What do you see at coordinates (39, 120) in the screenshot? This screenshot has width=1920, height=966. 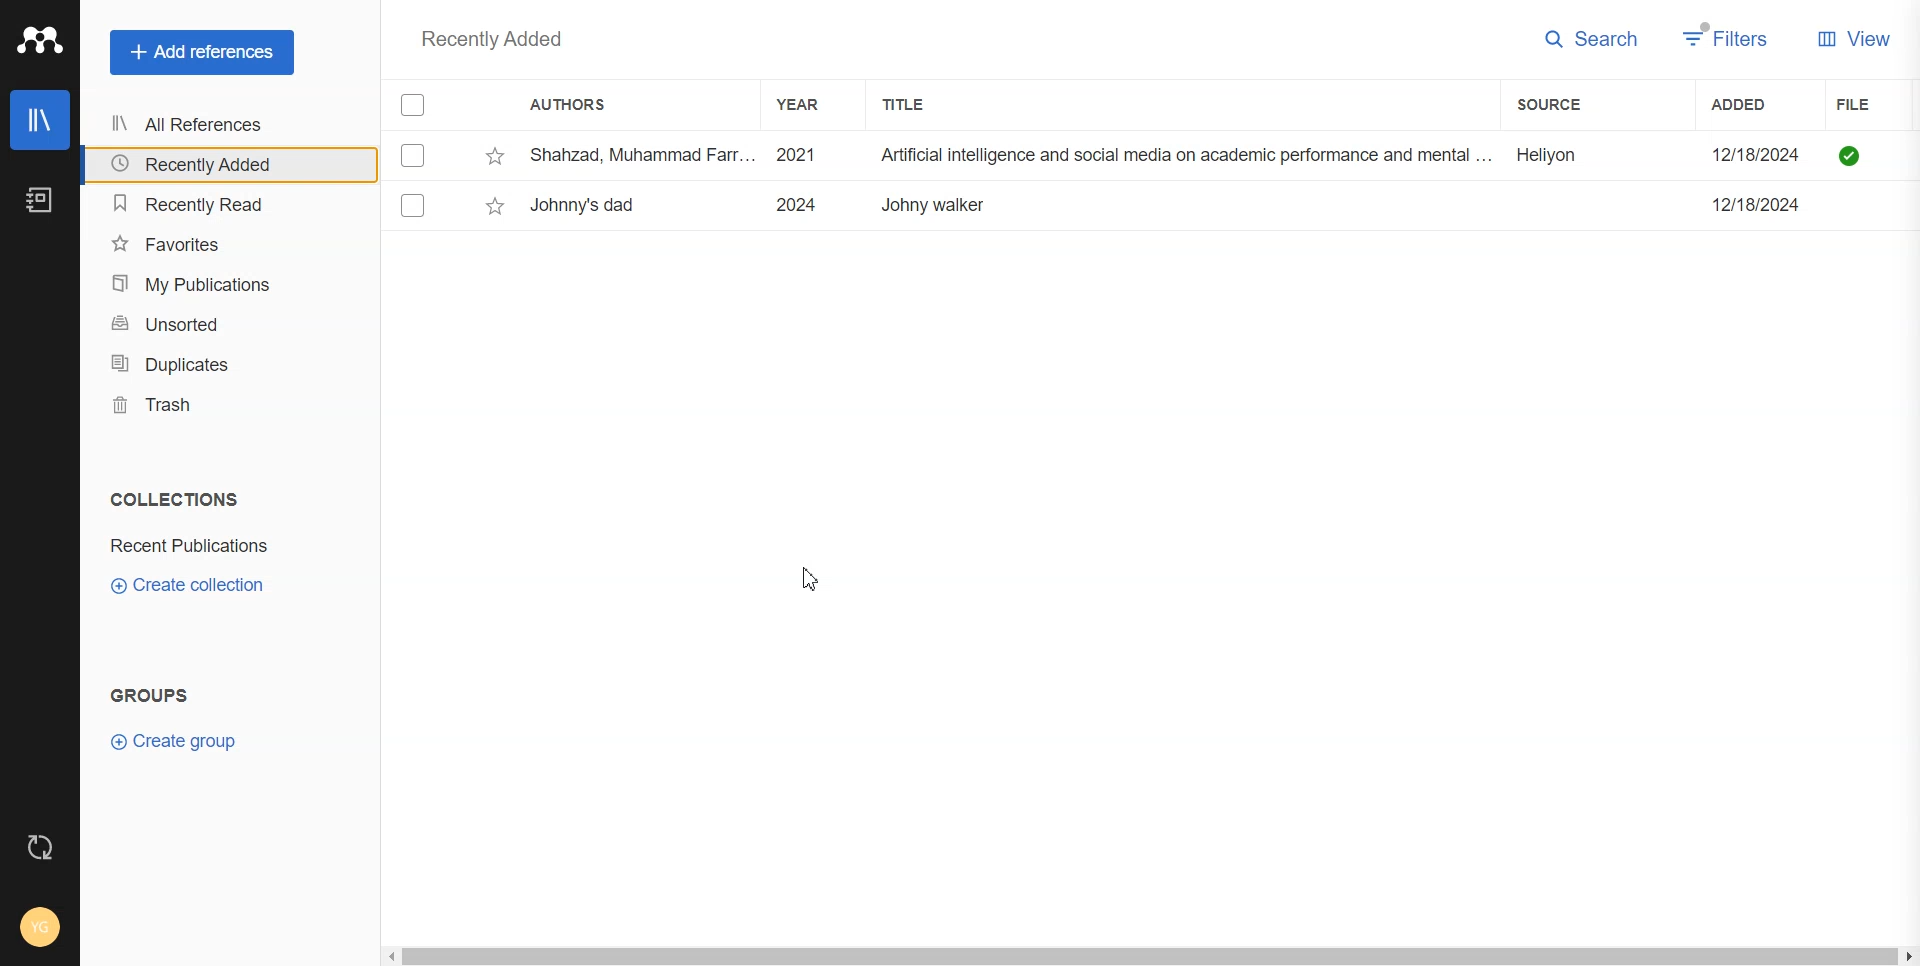 I see `Library` at bounding box center [39, 120].